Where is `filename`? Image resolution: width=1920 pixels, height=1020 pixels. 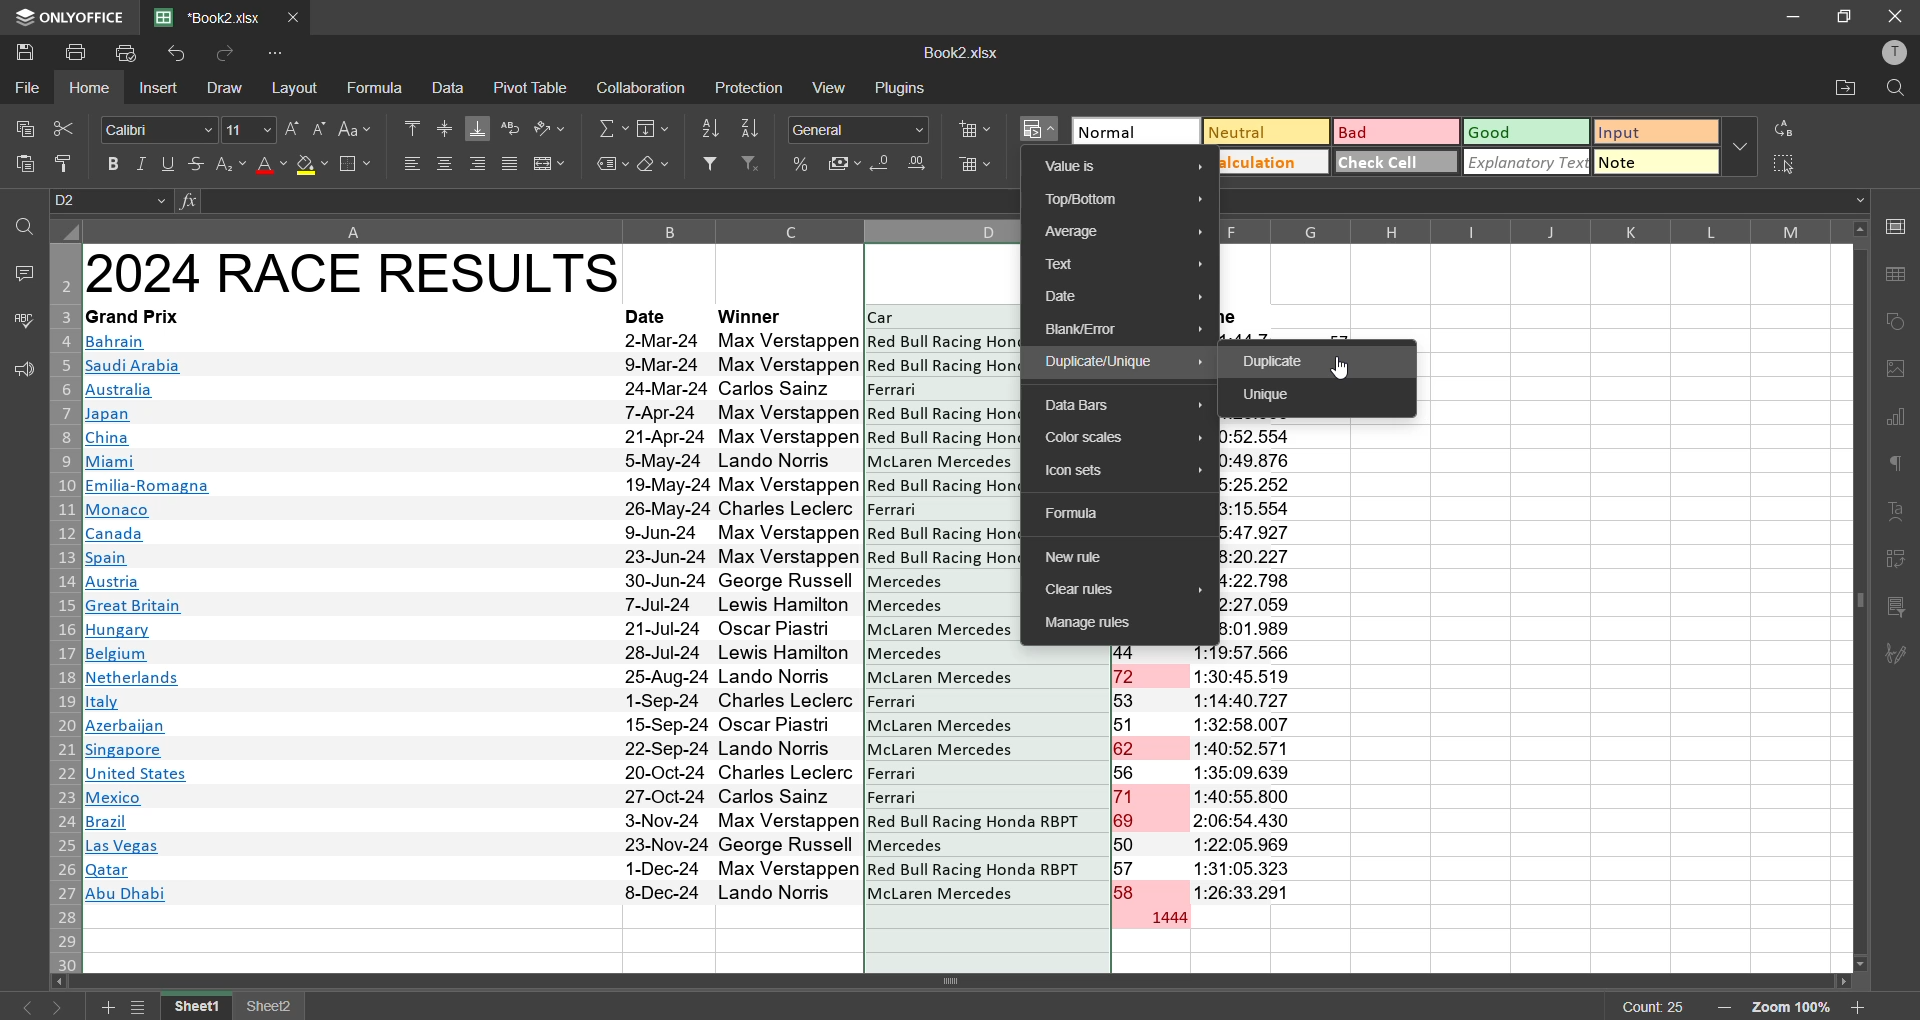 filename is located at coordinates (214, 15).